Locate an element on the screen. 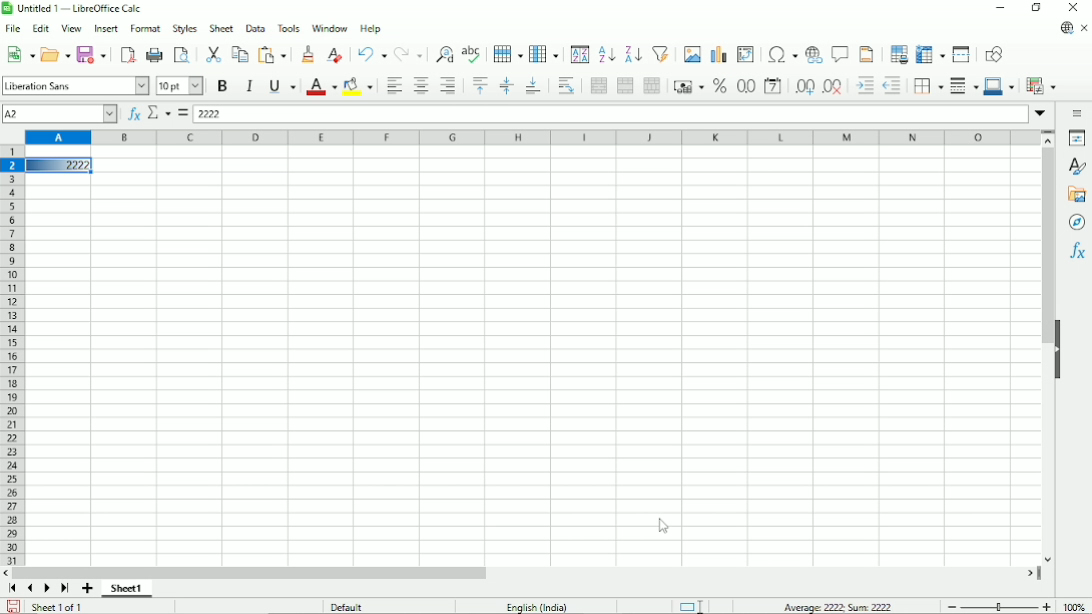 This screenshot has height=614, width=1092. Delete decimal place is located at coordinates (834, 87).